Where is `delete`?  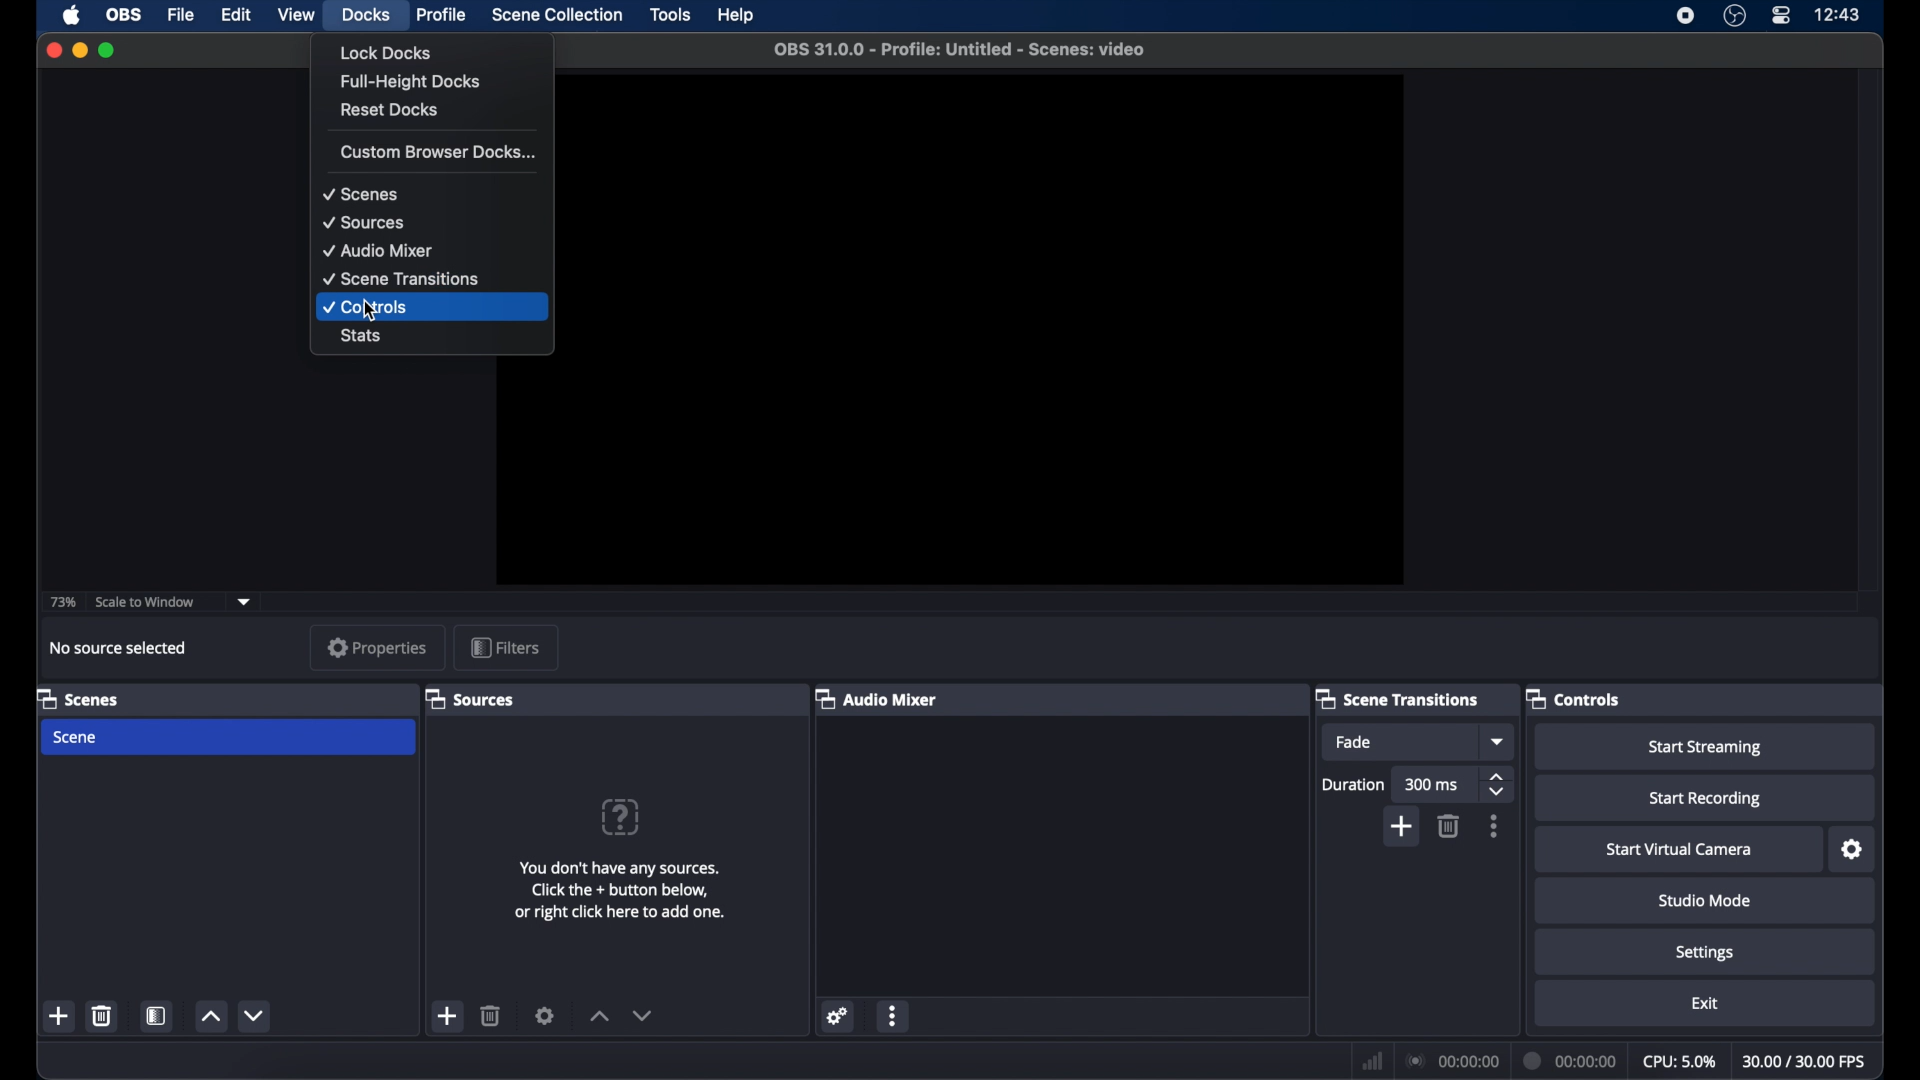 delete is located at coordinates (103, 1016).